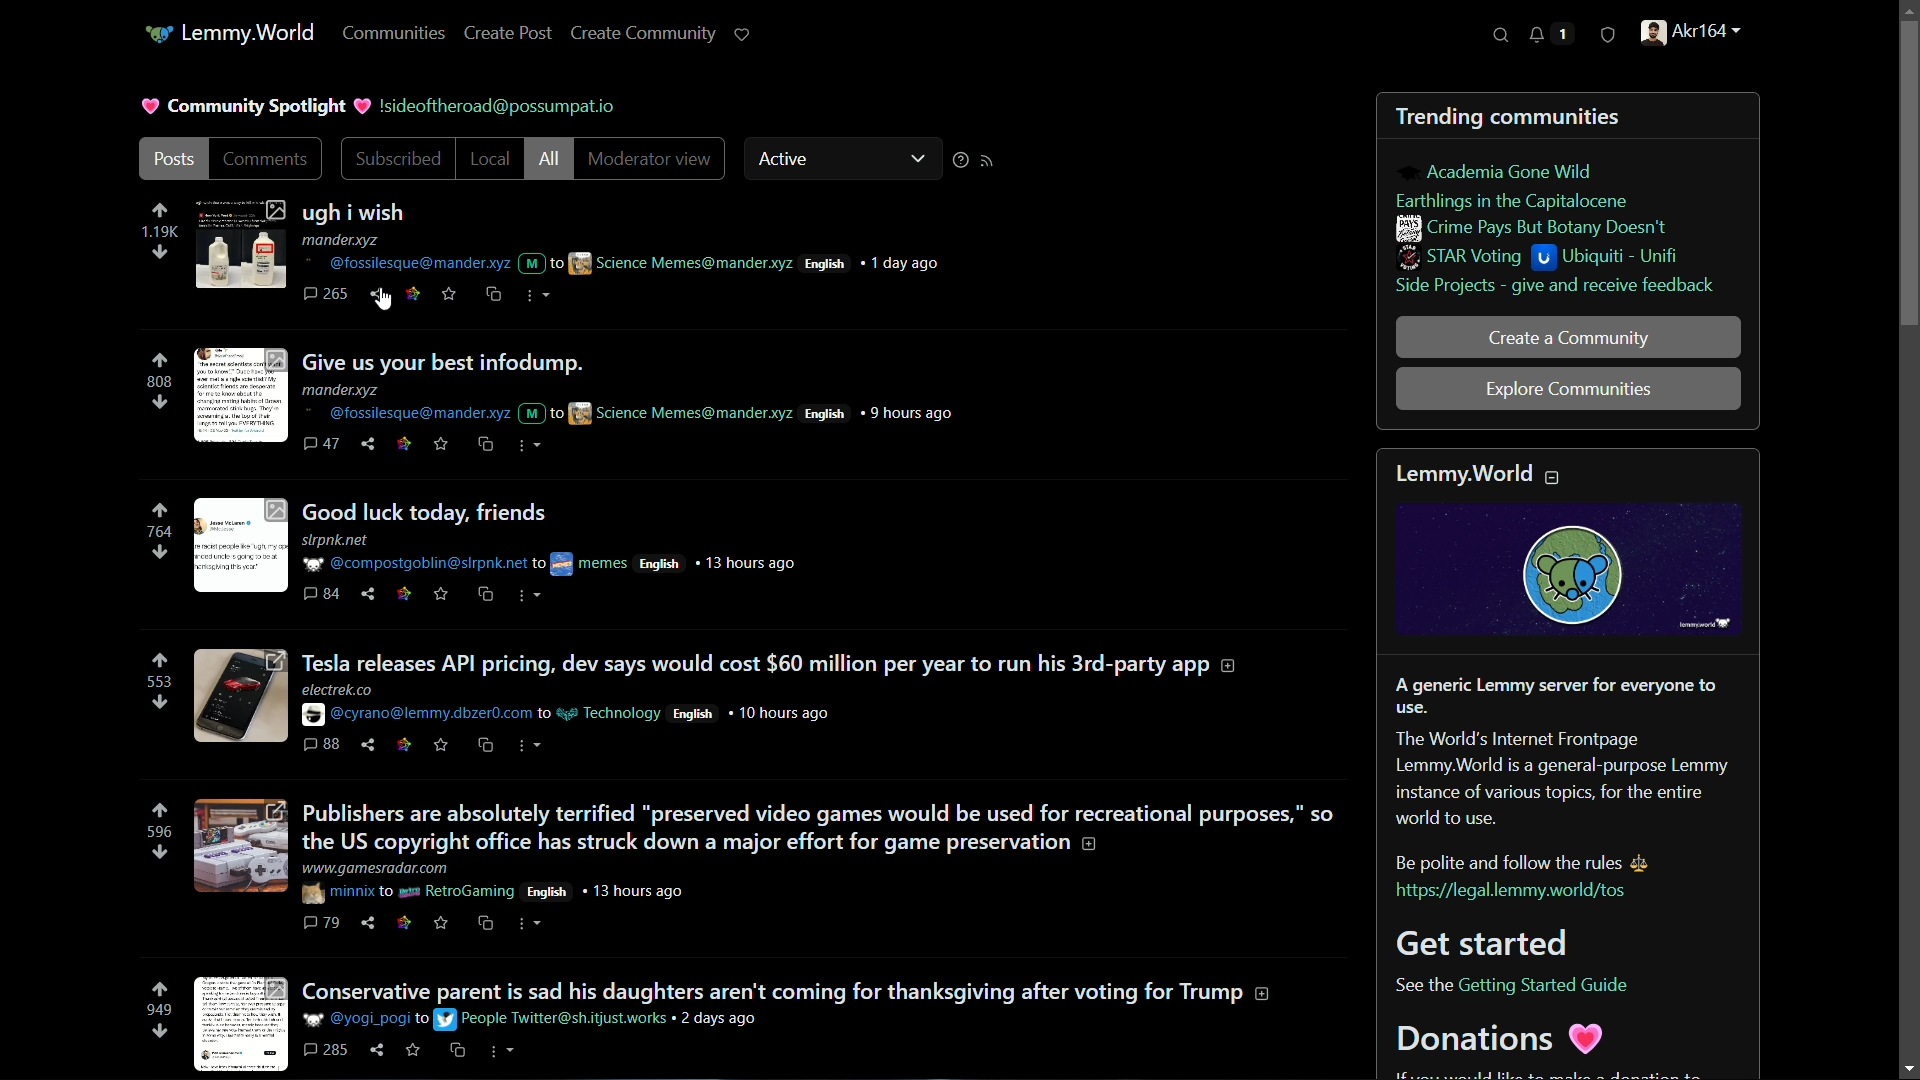  I want to click on ugh i wish, so click(370, 214).